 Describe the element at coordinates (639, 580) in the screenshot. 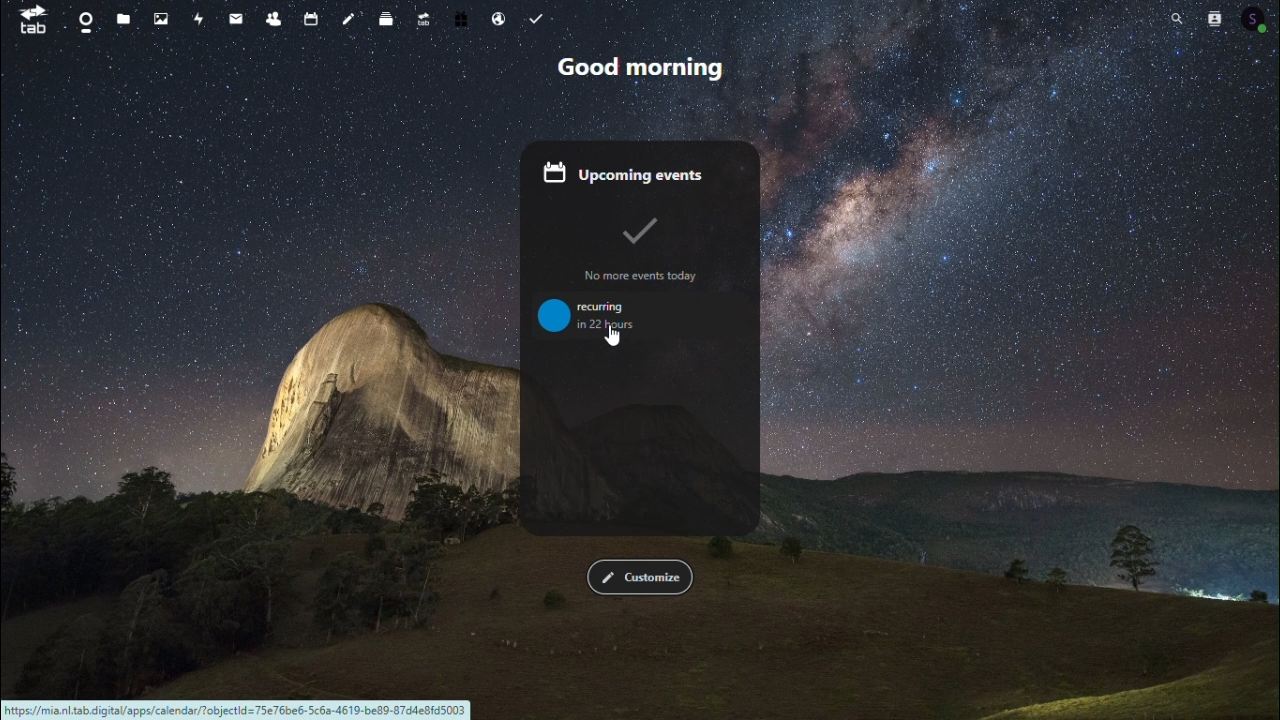

I see `FREE TRIAL EXPIREDcustomise` at that location.